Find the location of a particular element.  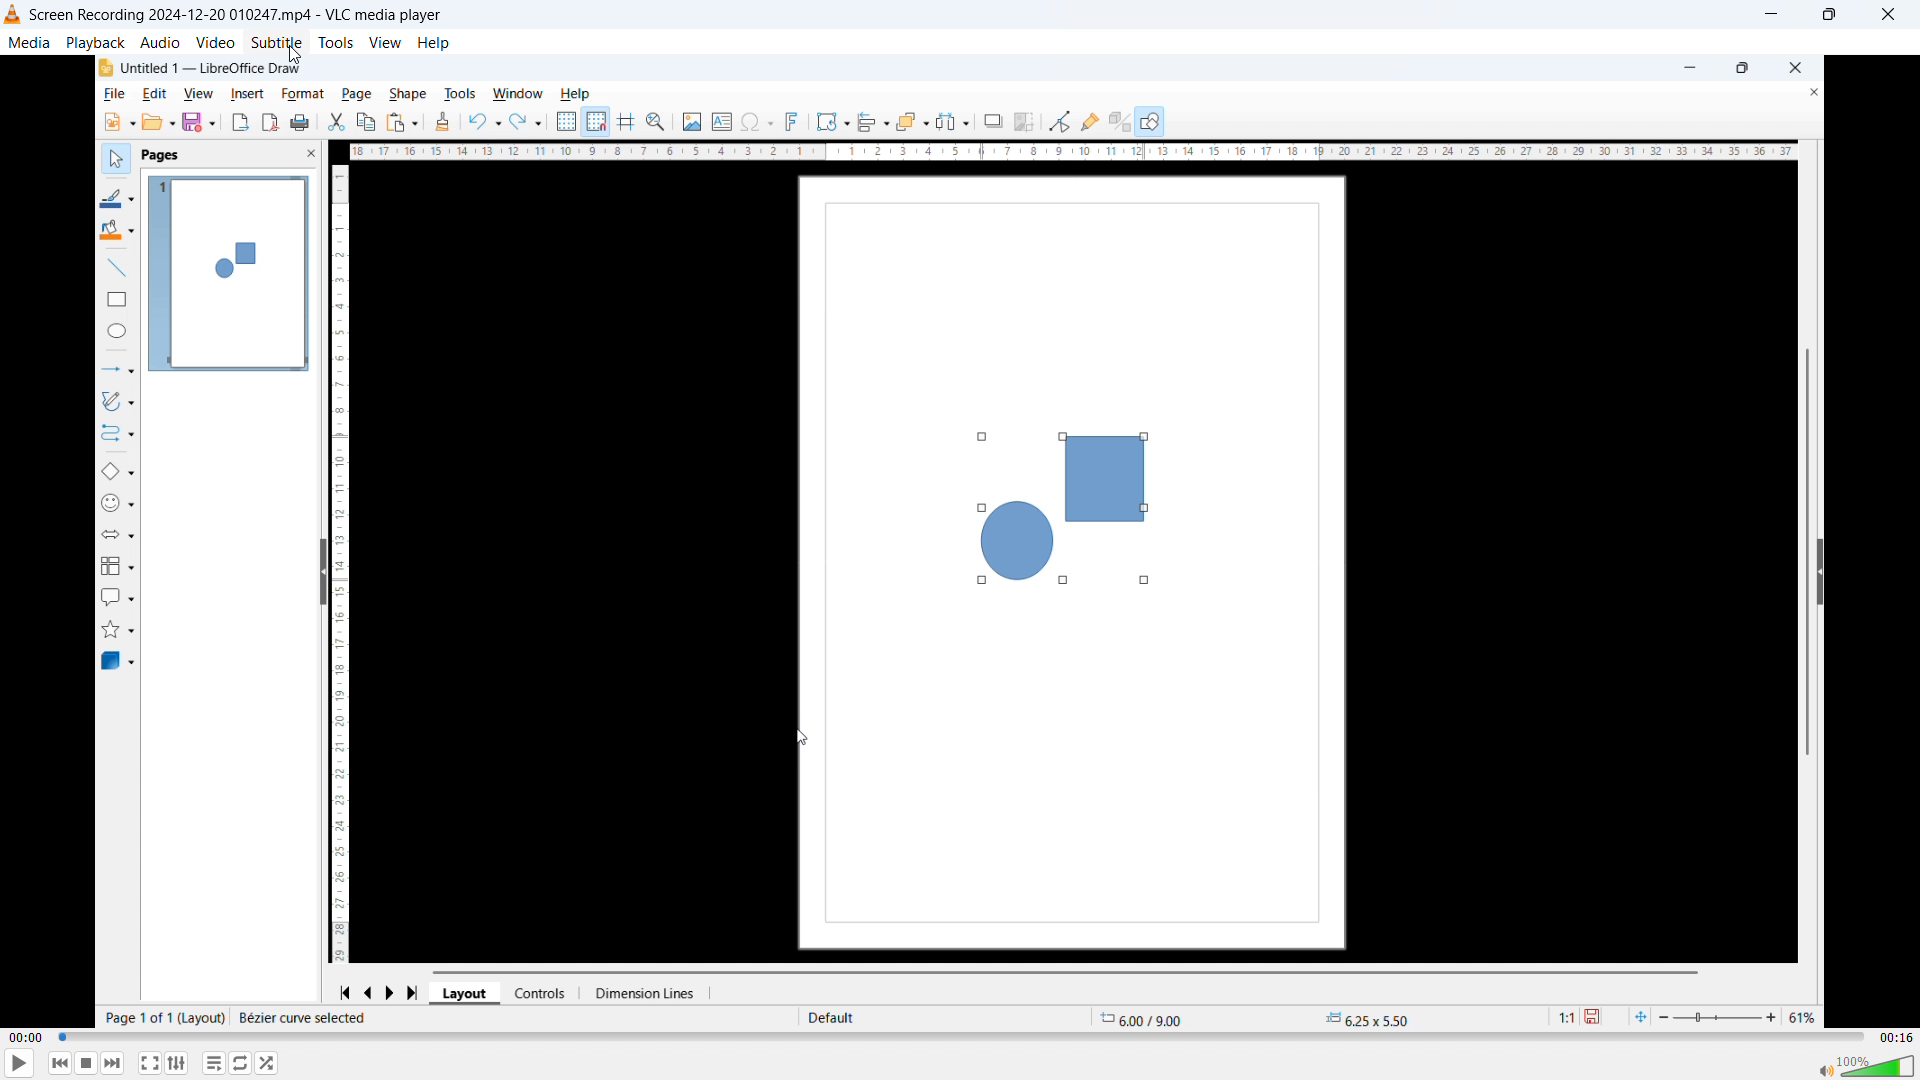

Tools  is located at coordinates (336, 43).